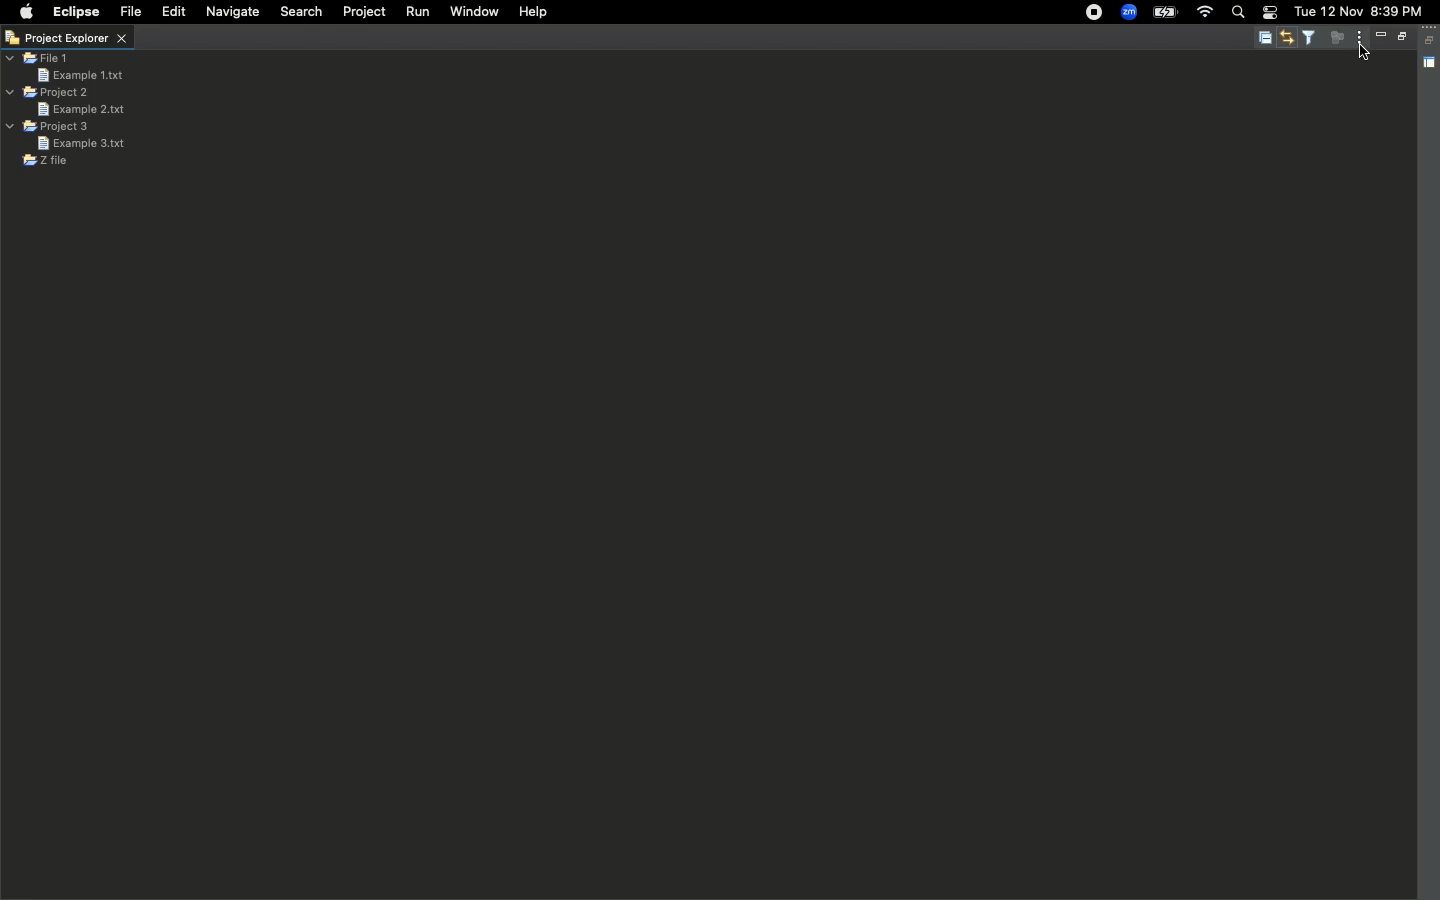 This screenshot has width=1440, height=900. I want to click on Project 3, so click(50, 127).